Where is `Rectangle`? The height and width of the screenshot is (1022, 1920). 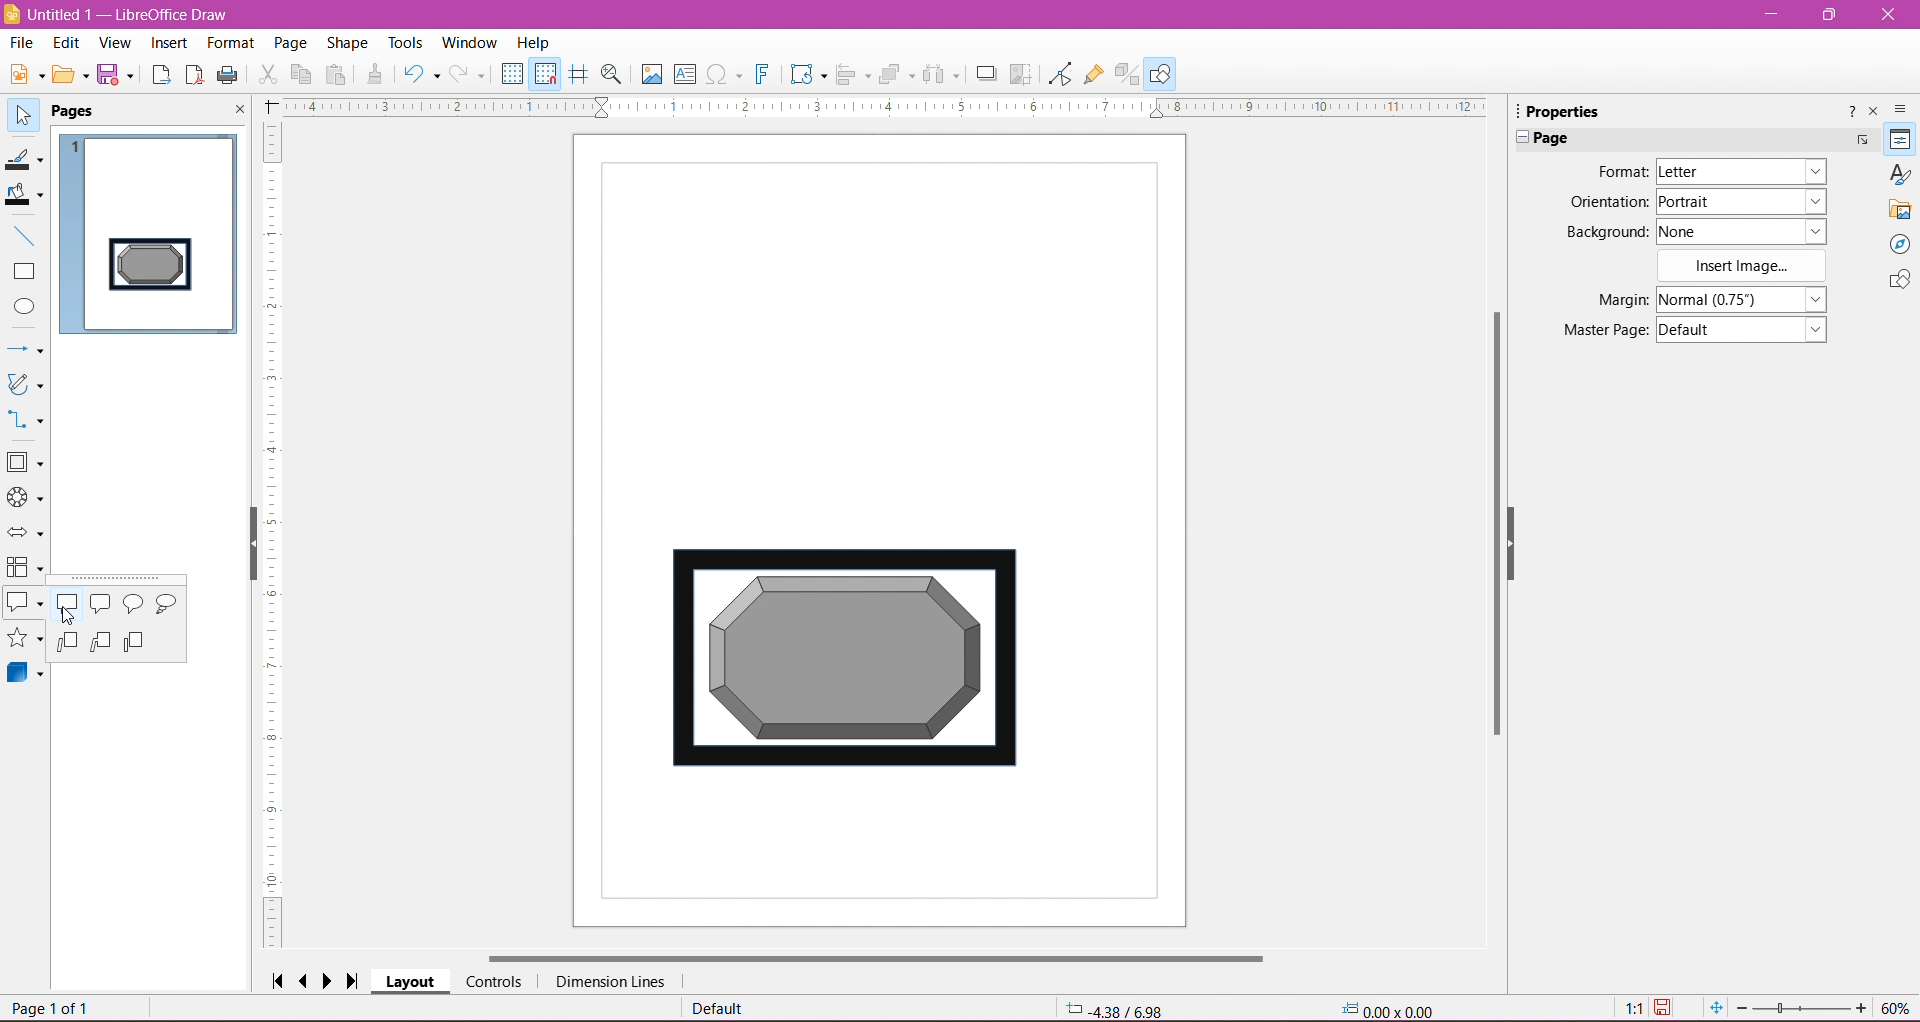 Rectangle is located at coordinates (25, 272).